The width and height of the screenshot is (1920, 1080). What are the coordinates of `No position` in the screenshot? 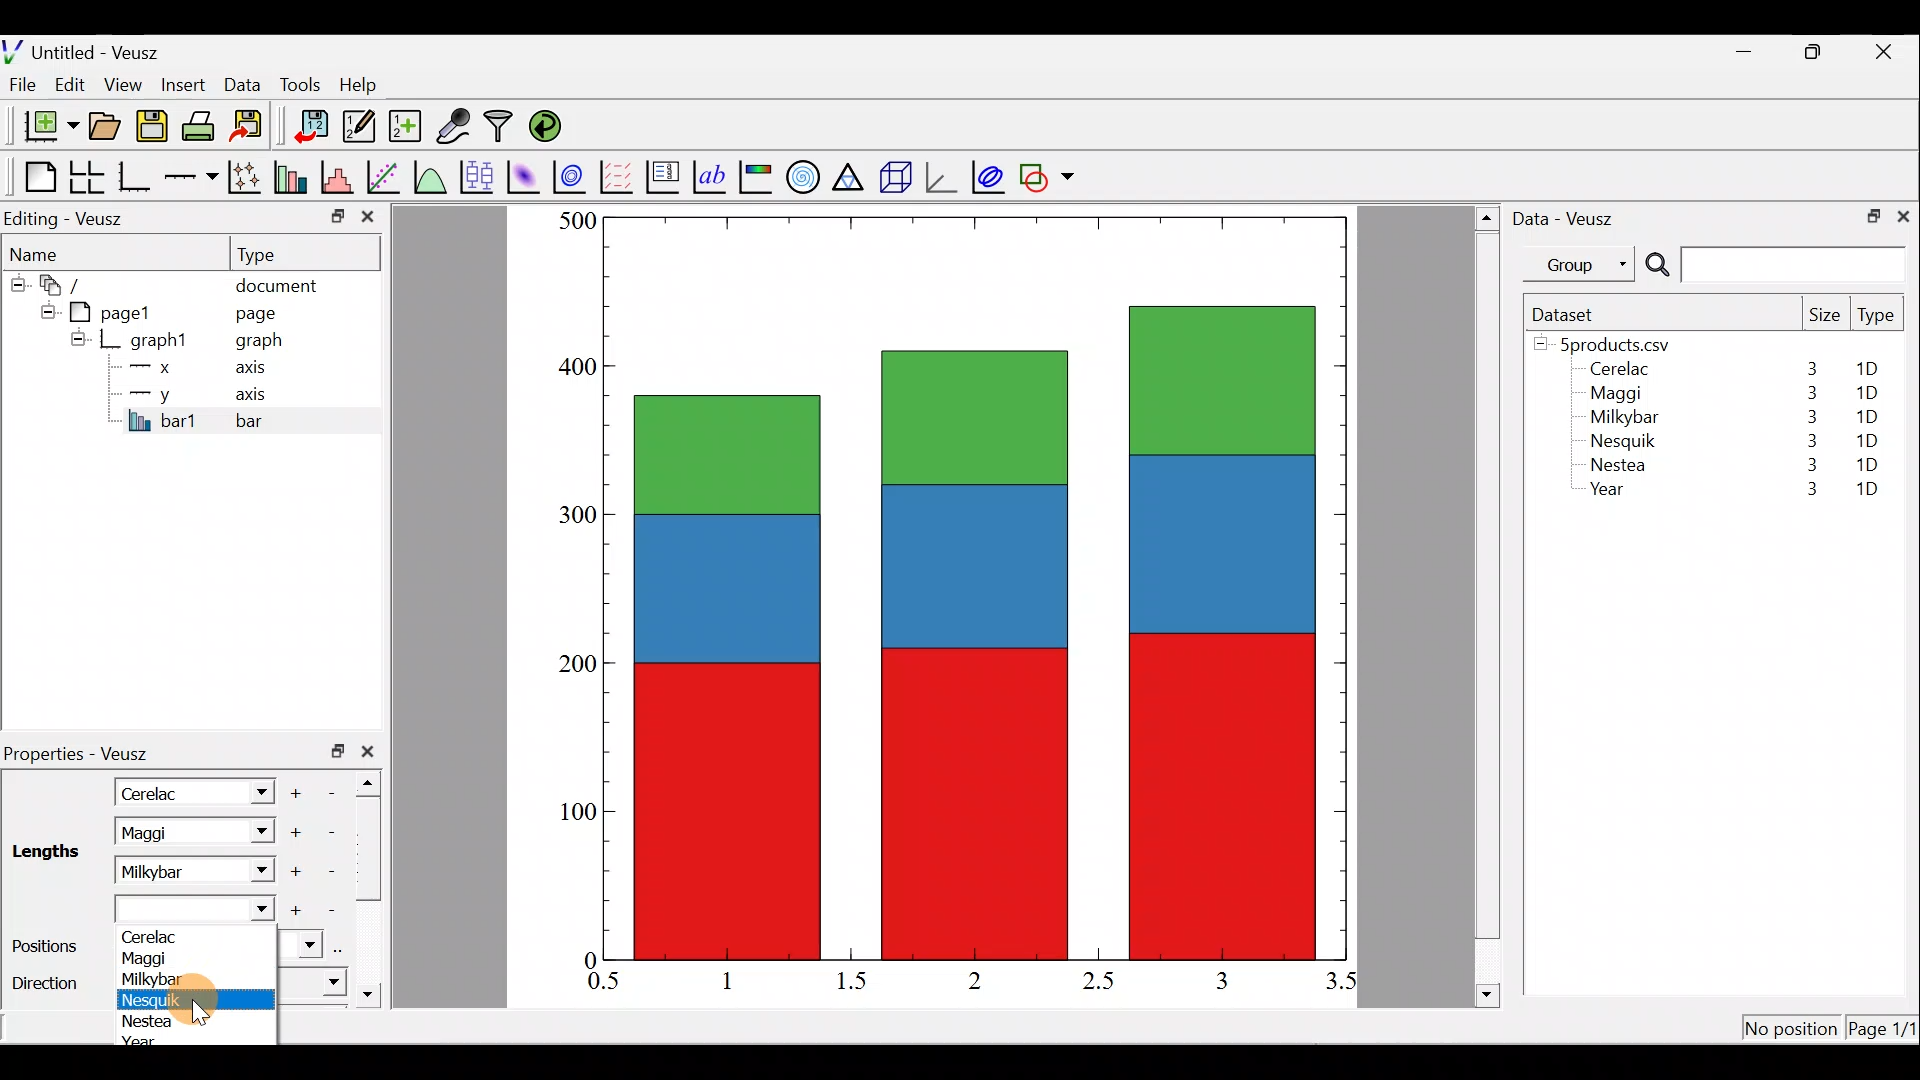 It's located at (1792, 1030).